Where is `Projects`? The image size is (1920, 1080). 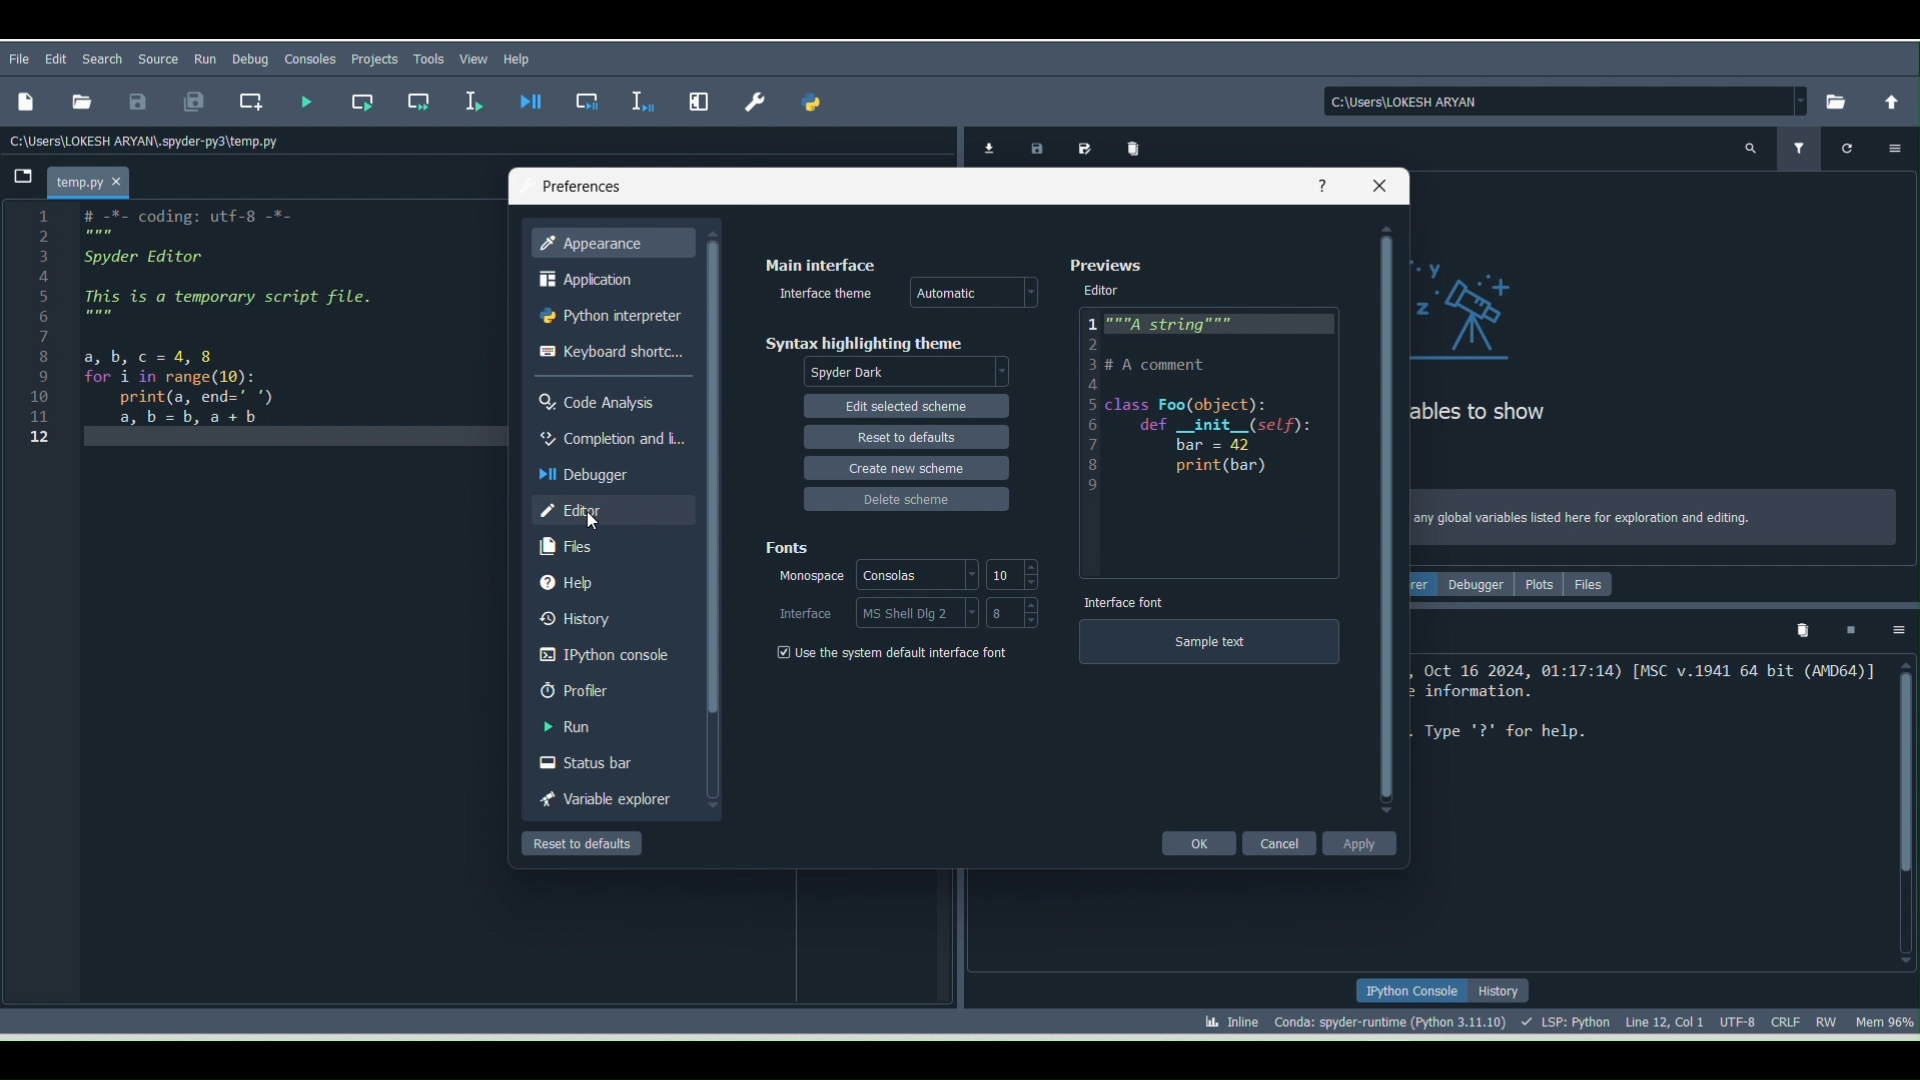
Projects is located at coordinates (374, 60).